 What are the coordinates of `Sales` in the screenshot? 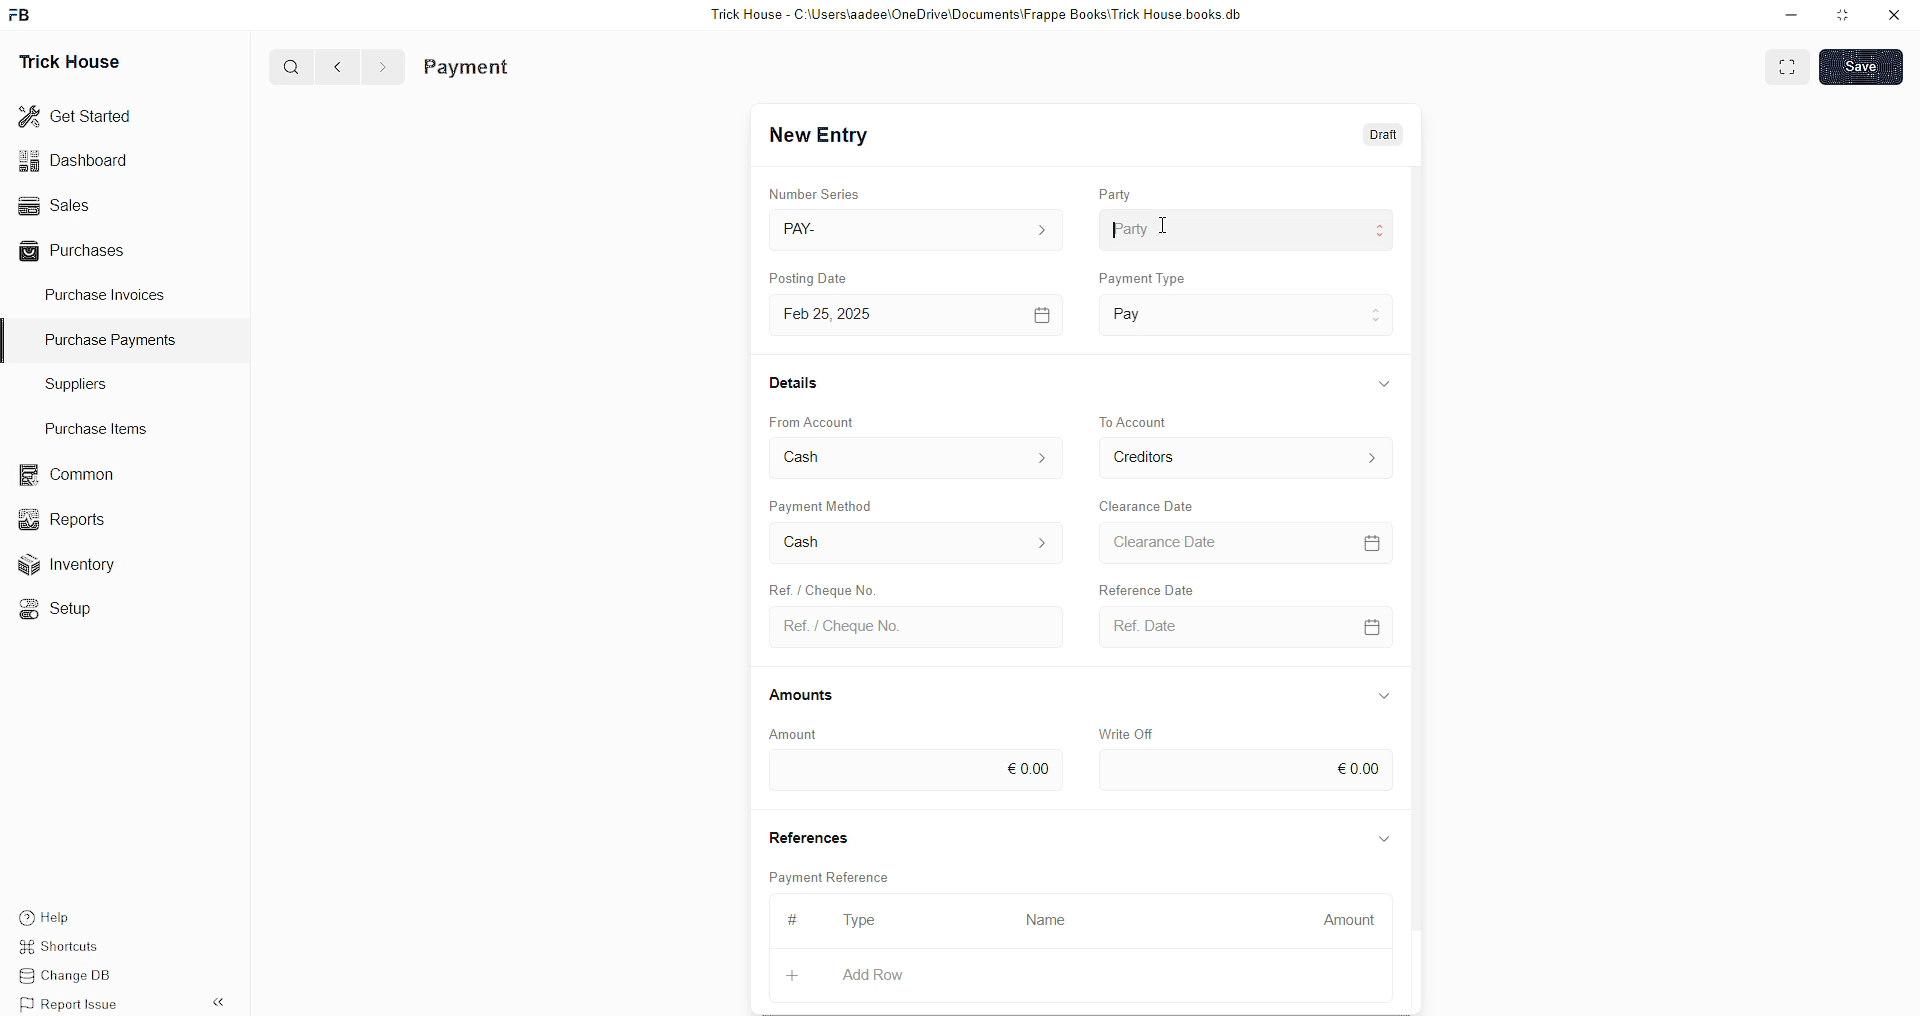 It's located at (52, 203).